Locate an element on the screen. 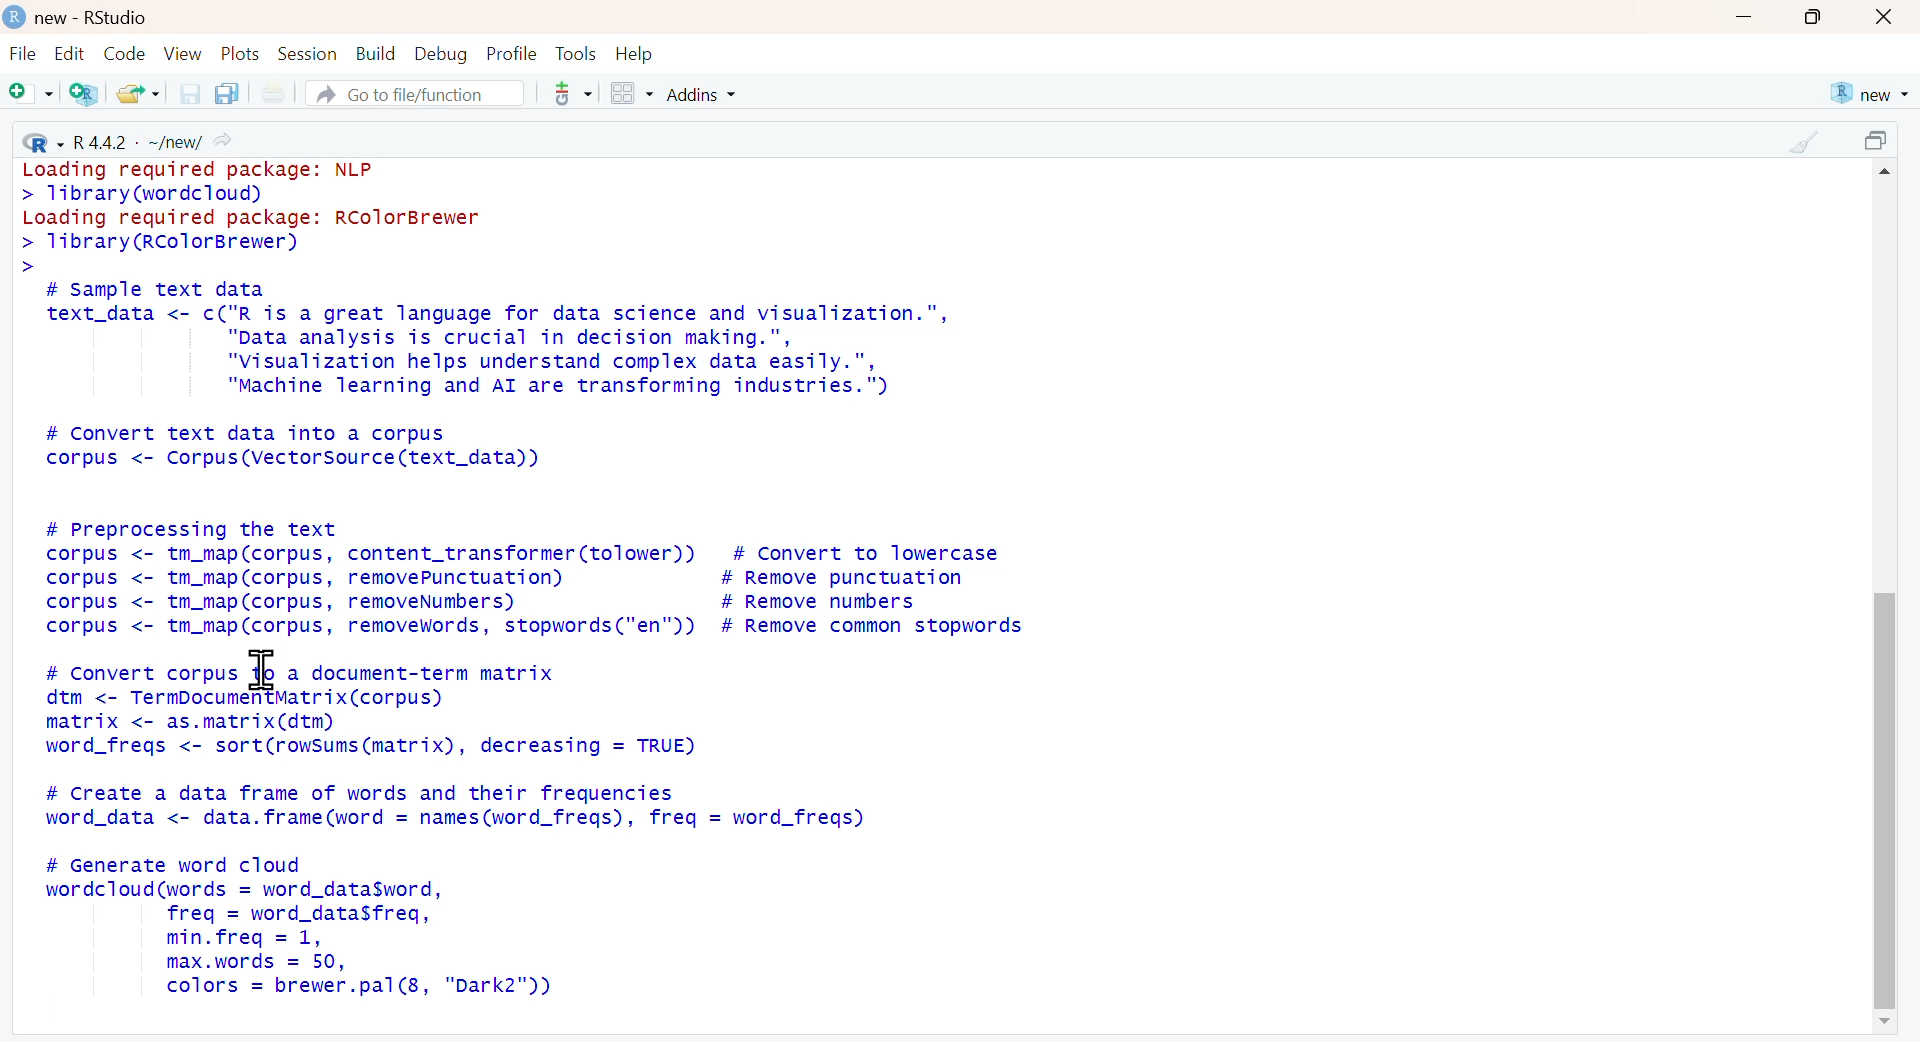 The image size is (1920, 1042). # Create a data frame of words and their frequencies
word_data <- data.frame(word = names(word_freqs), freq = word_freqgs) is located at coordinates (458, 805).